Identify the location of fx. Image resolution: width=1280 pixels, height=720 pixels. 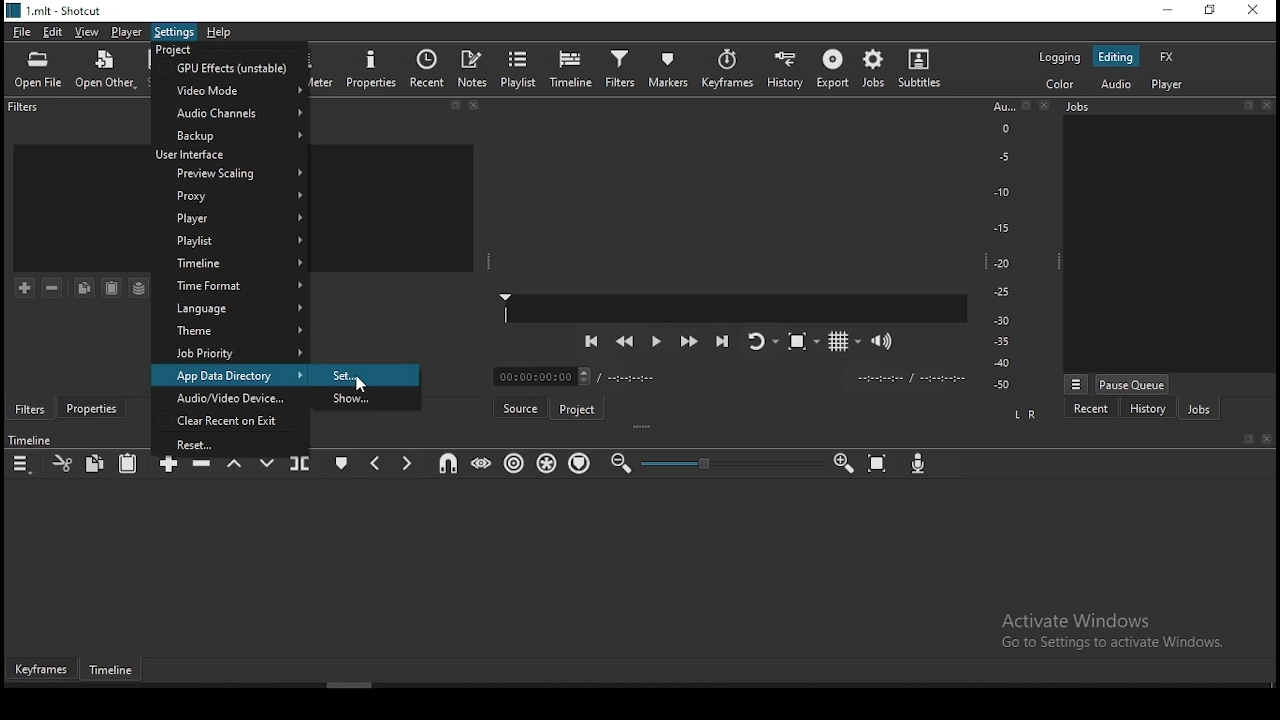
(1167, 56).